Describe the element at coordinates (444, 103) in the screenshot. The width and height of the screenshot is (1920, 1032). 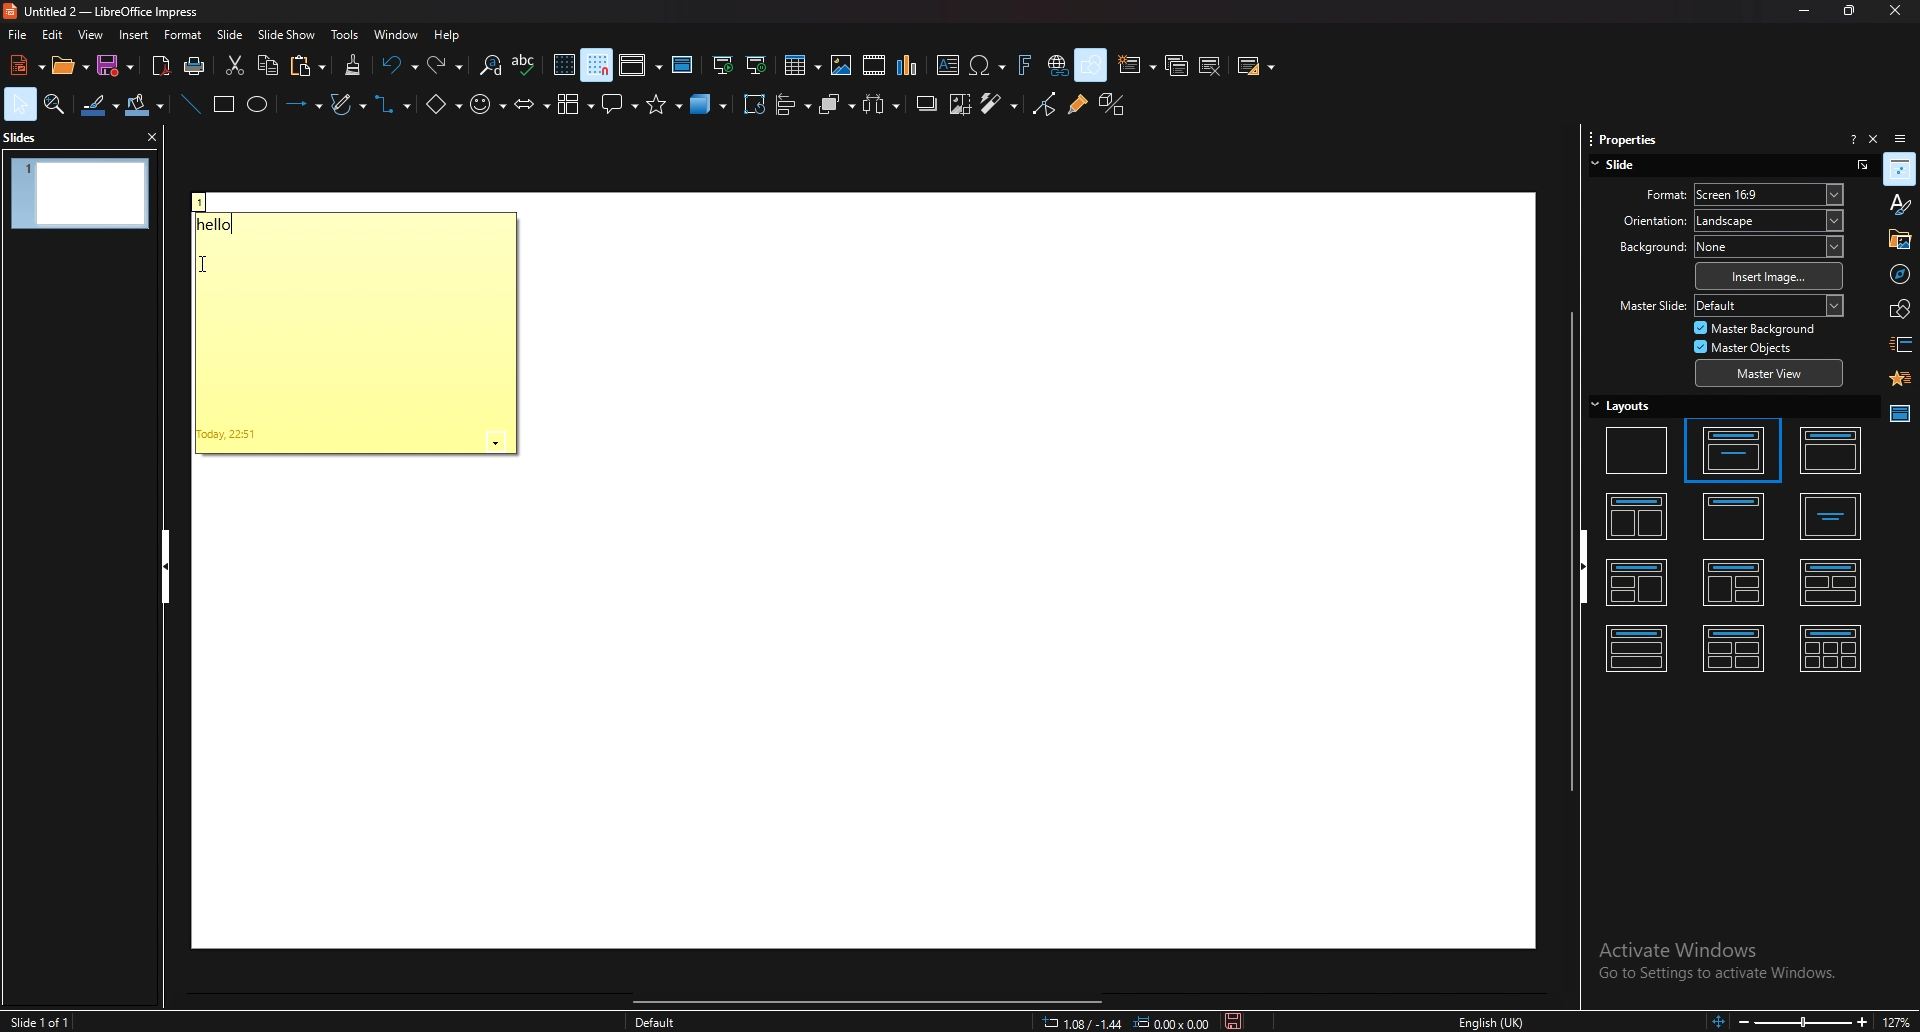
I see `basic shapes` at that location.